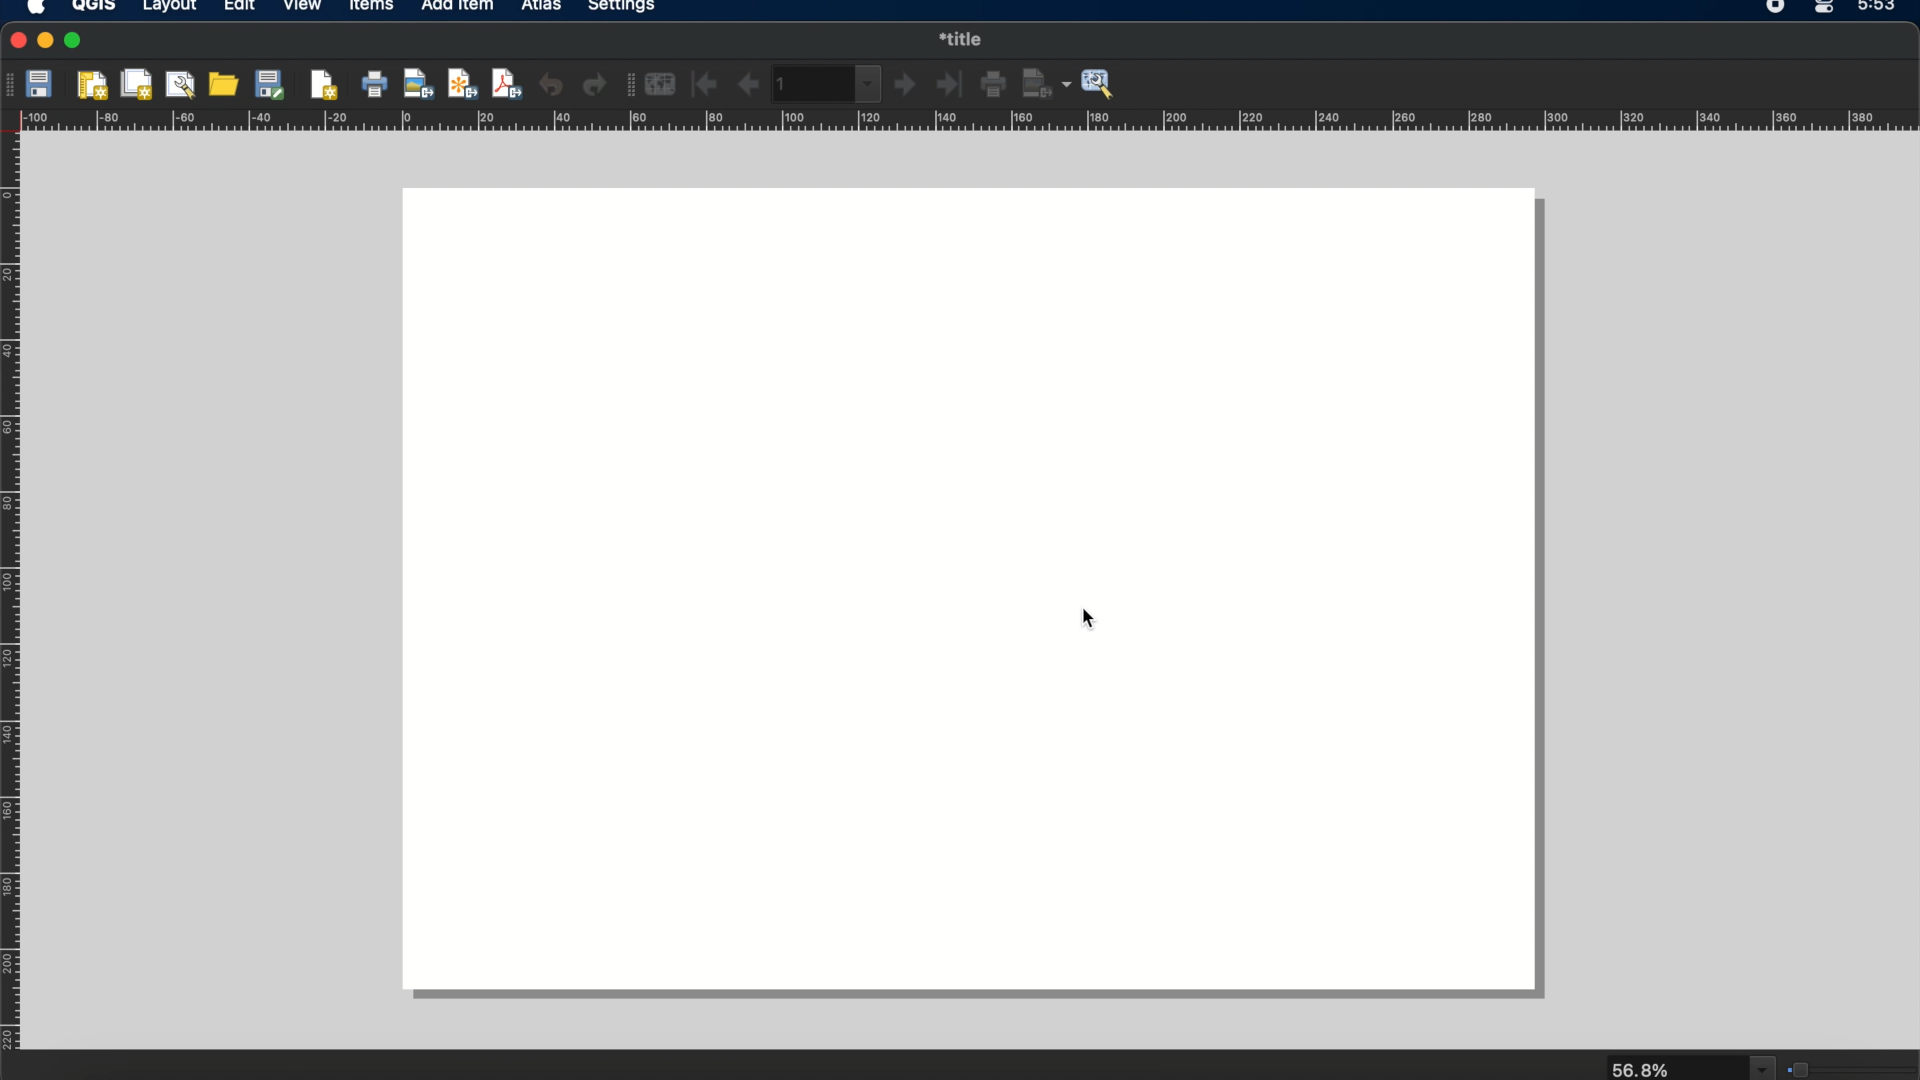 The width and height of the screenshot is (1920, 1080). I want to click on add pages, so click(322, 84).